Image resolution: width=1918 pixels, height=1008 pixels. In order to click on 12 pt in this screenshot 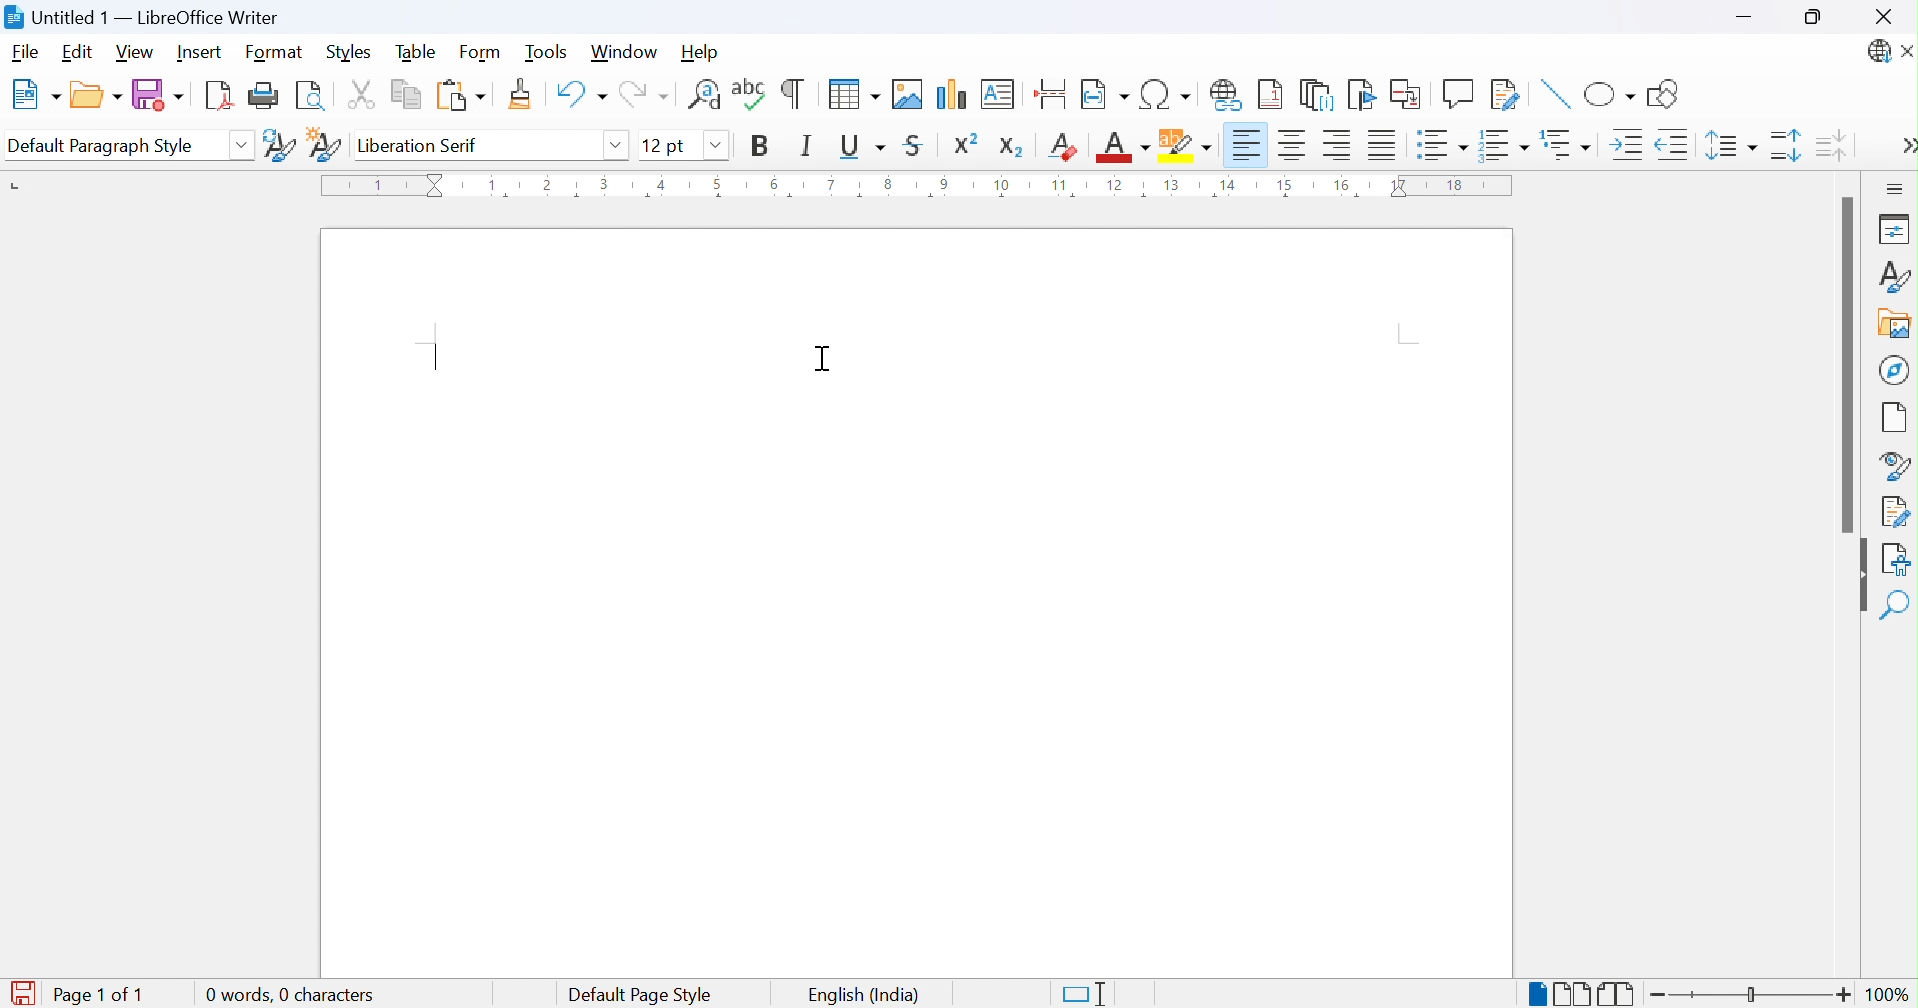, I will do `click(663, 143)`.